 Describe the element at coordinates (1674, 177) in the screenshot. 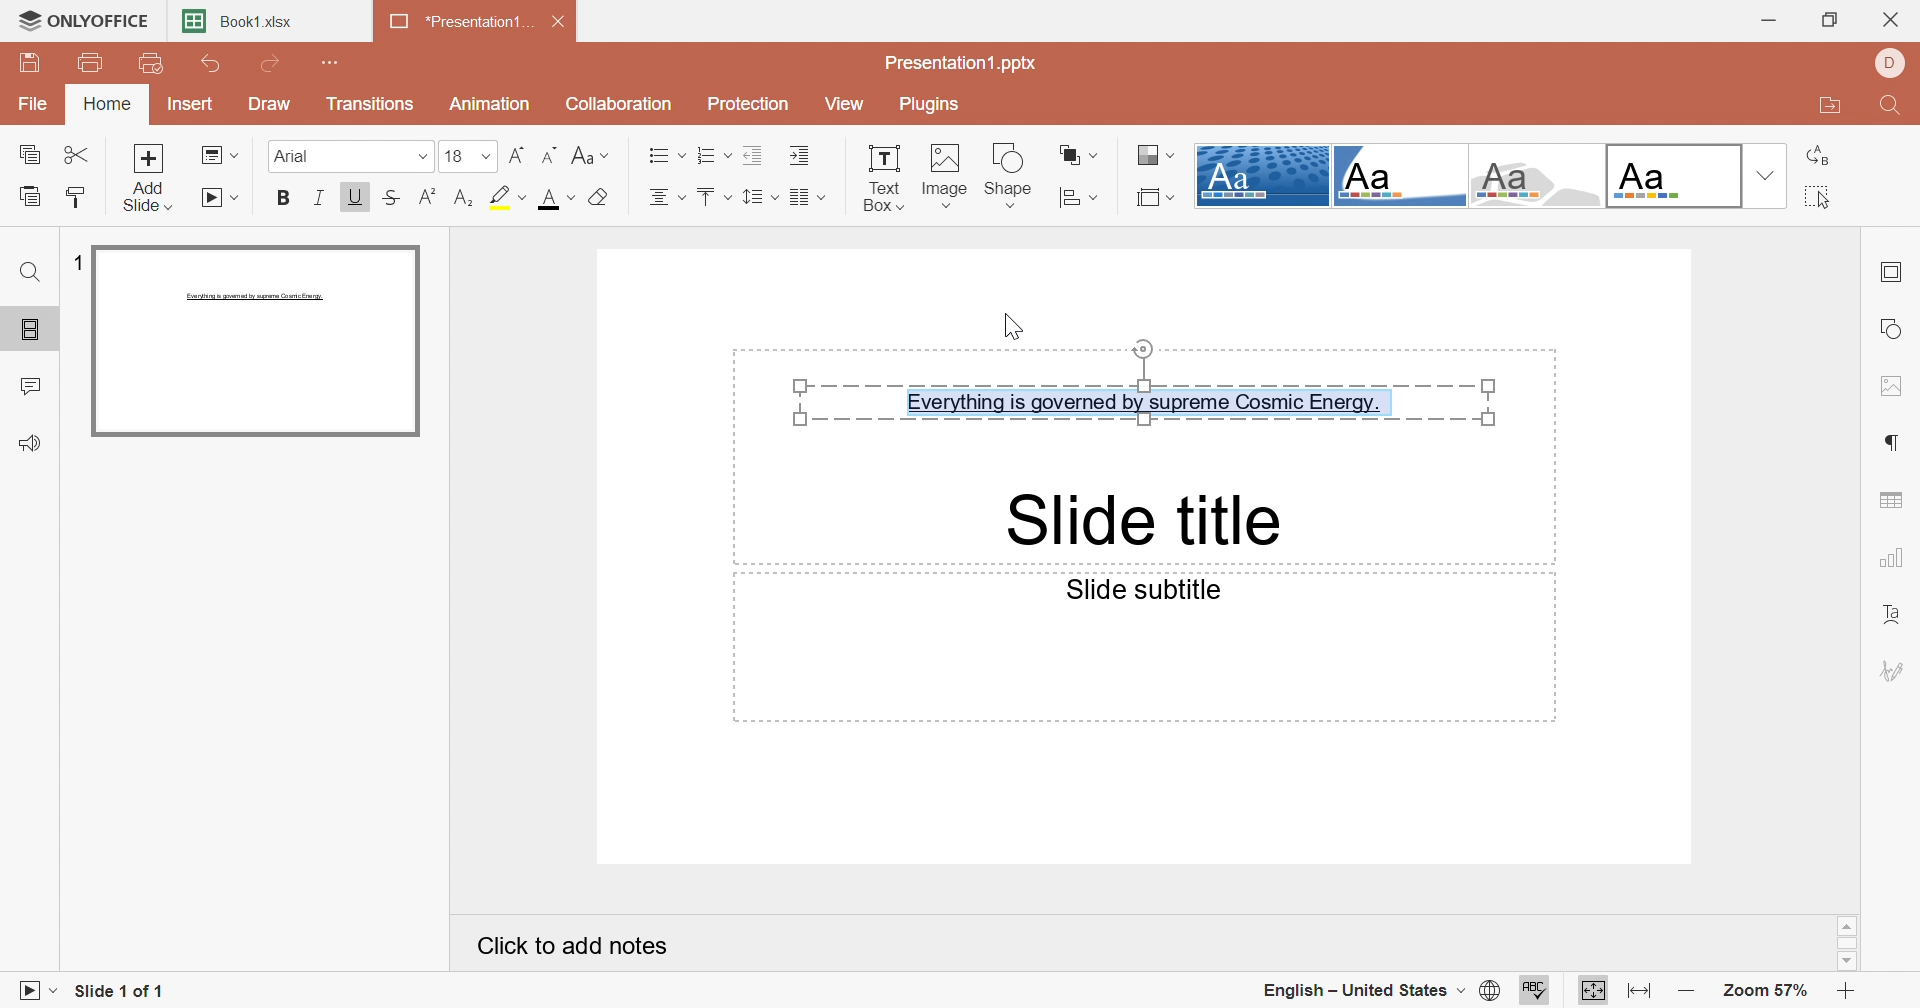

I see `Official` at that location.